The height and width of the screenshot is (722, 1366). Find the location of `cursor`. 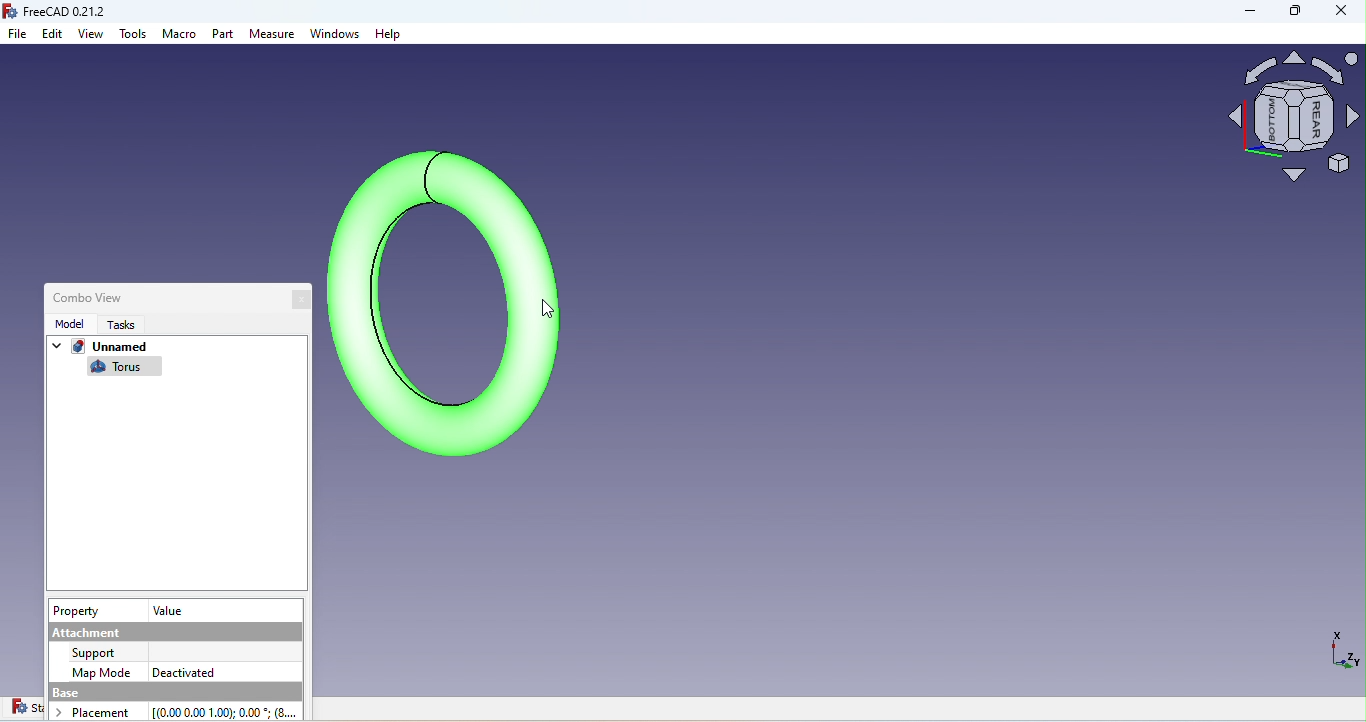

cursor is located at coordinates (550, 311).